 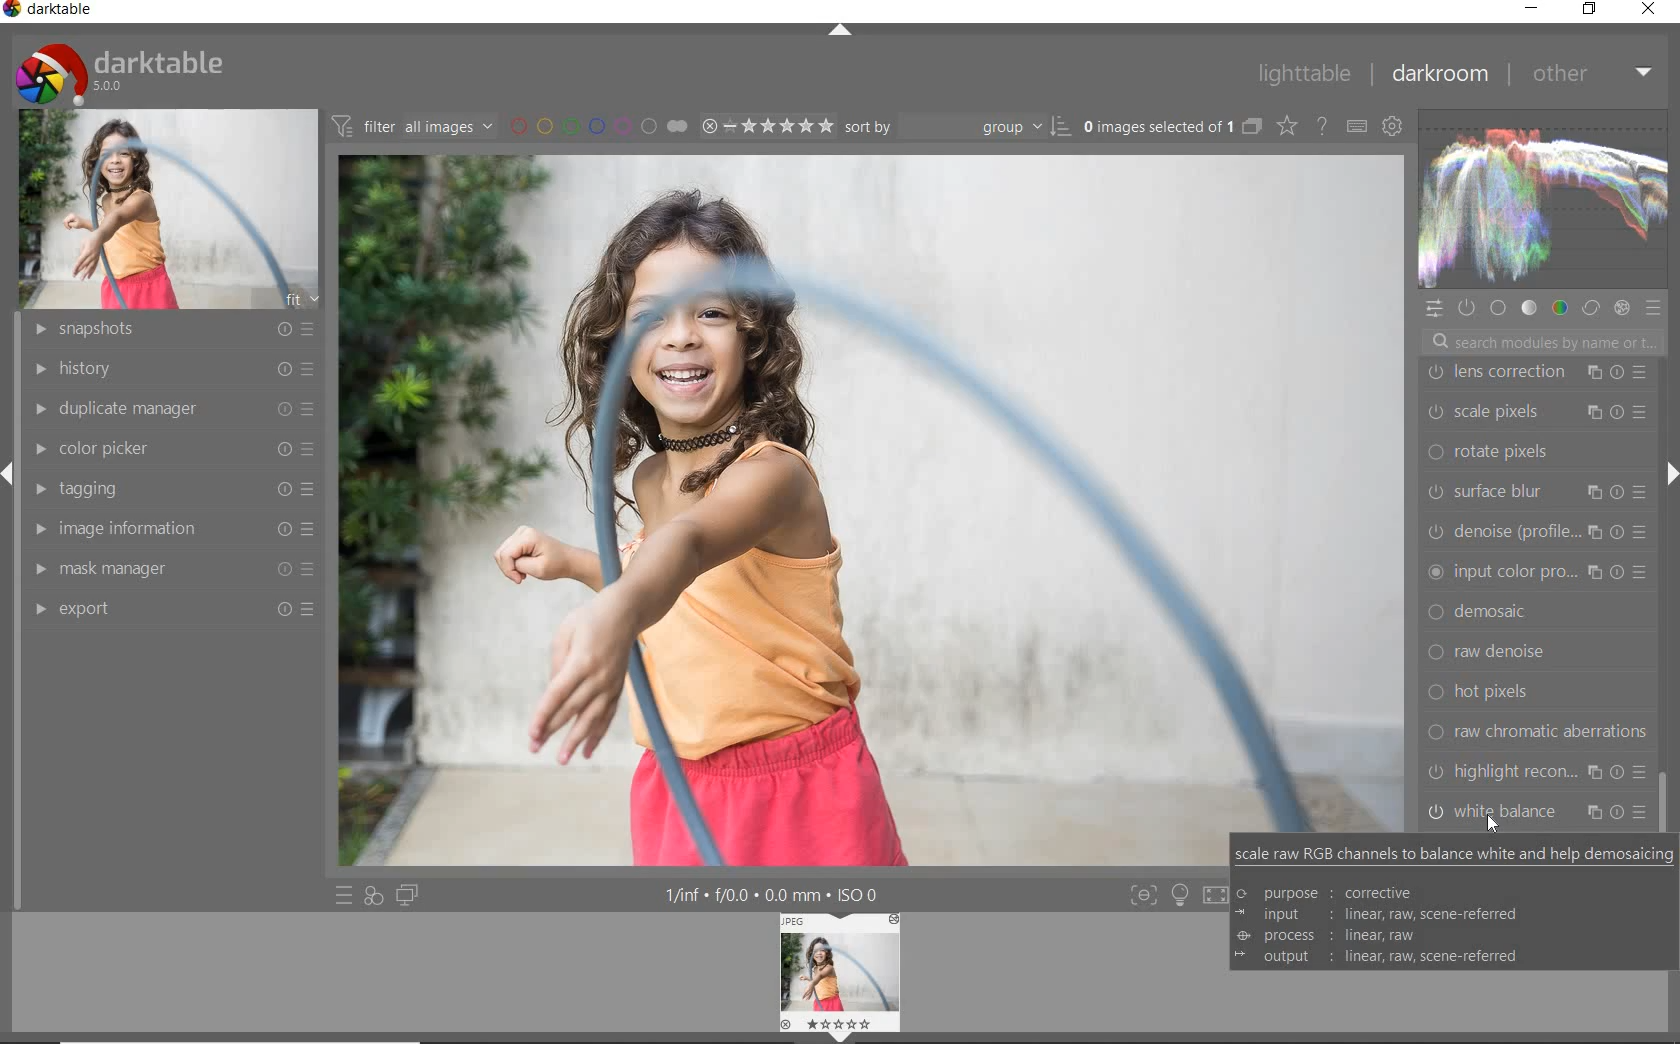 I want to click on cursor on toggle mode , so click(x=1504, y=822).